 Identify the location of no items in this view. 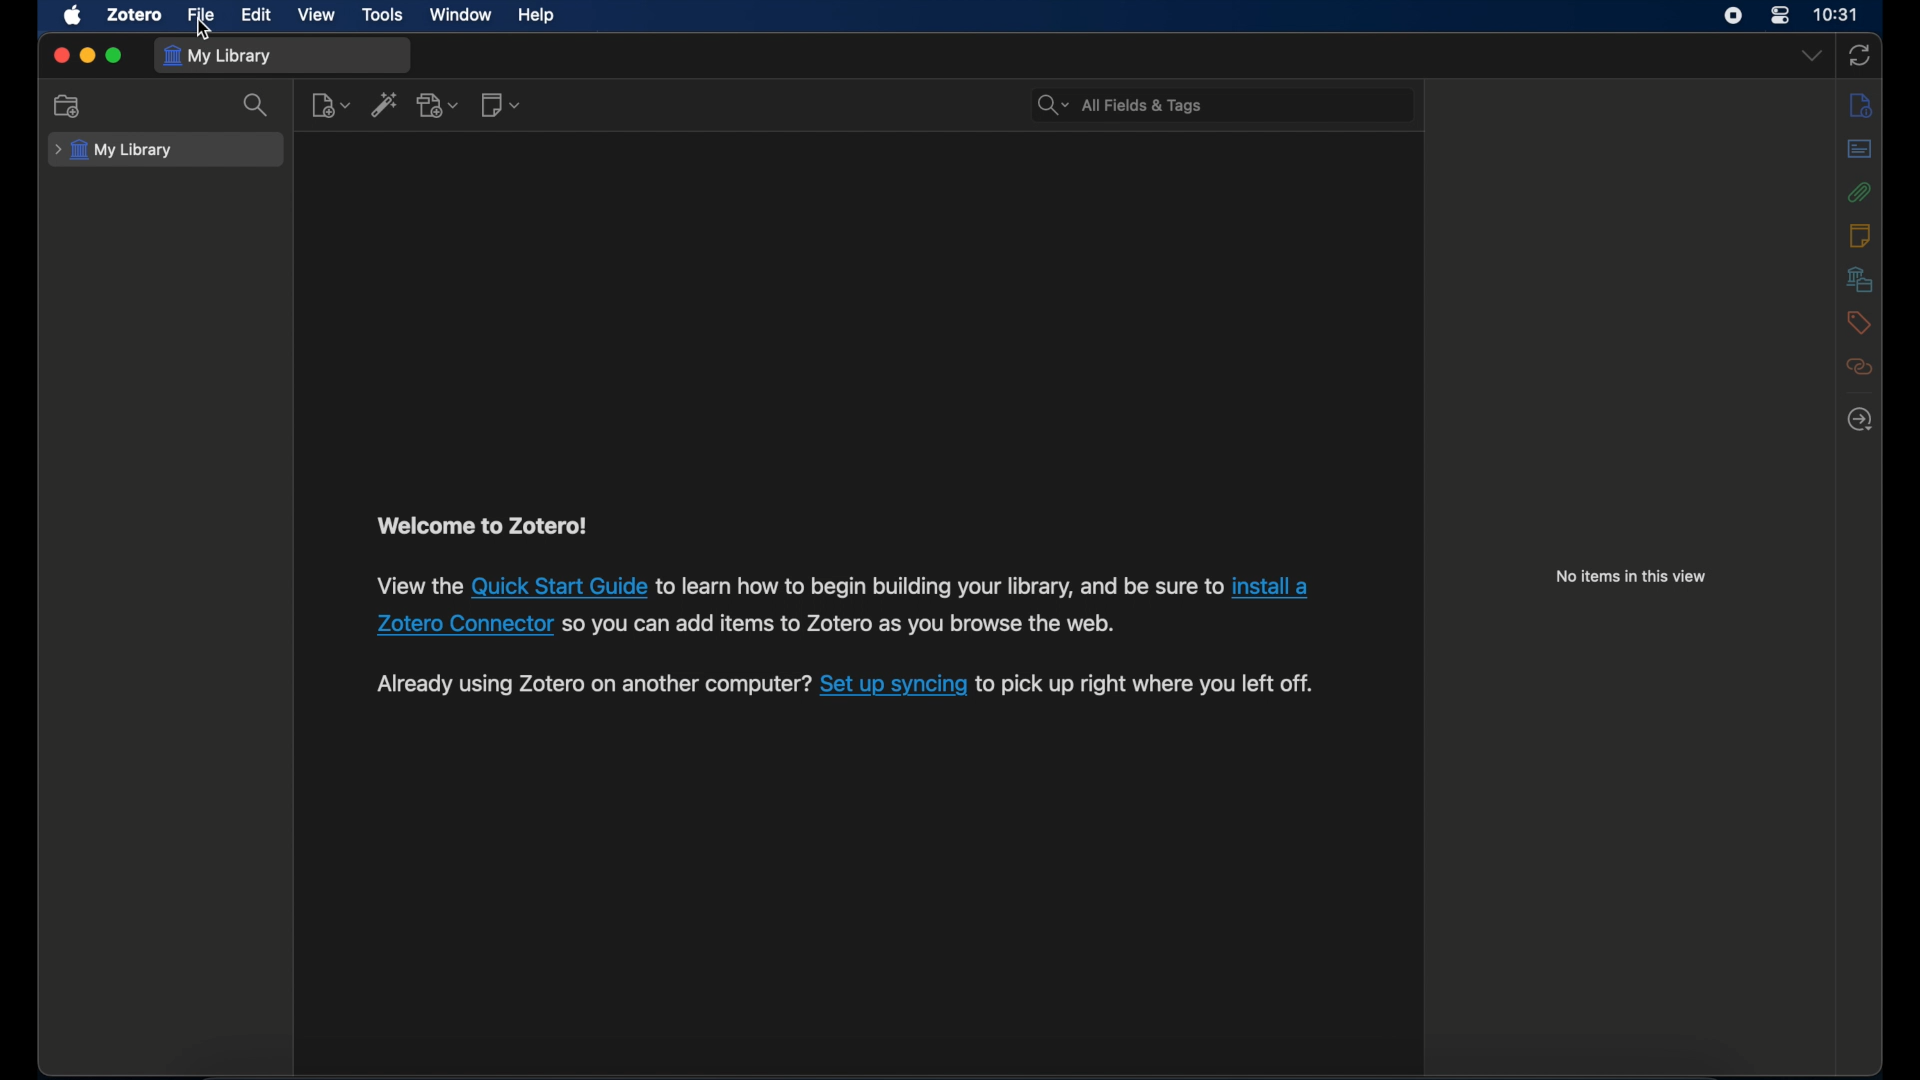
(1631, 576).